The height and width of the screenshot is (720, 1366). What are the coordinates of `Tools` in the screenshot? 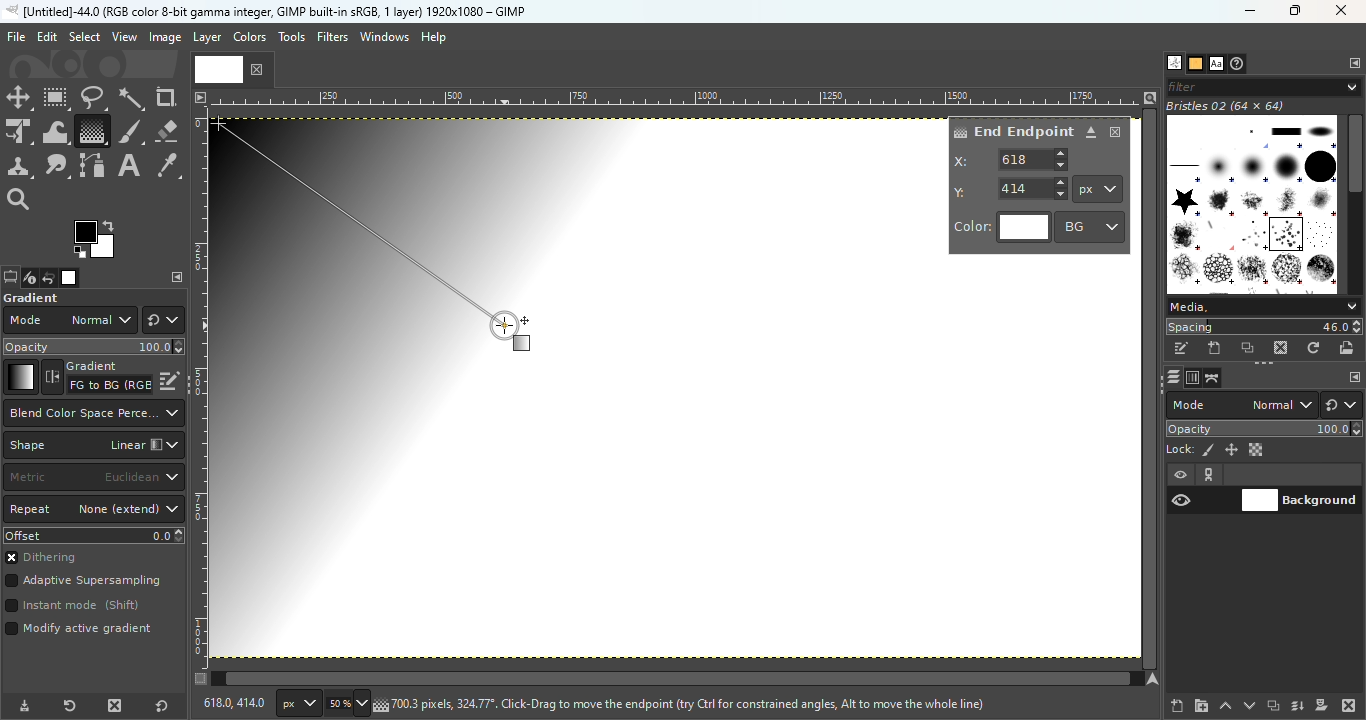 It's located at (294, 42).